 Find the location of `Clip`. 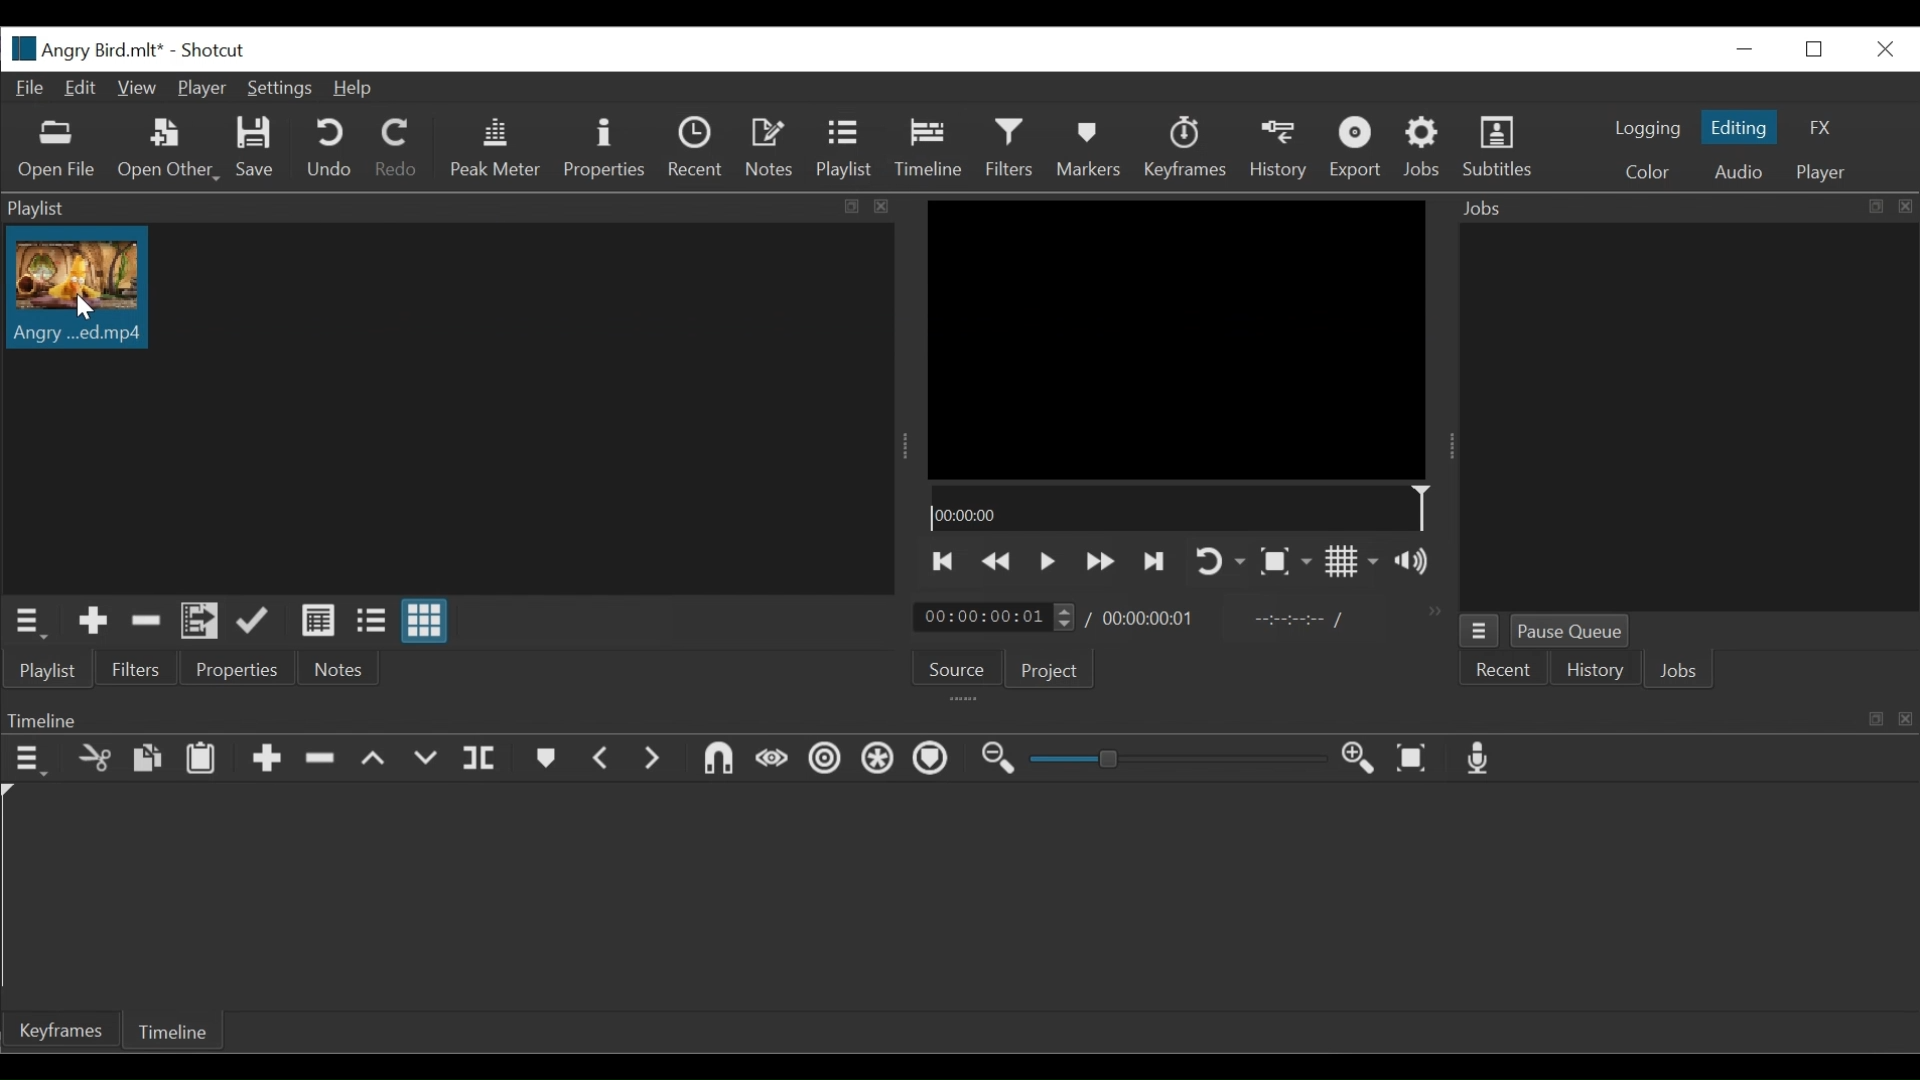

Clip is located at coordinates (77, 289).